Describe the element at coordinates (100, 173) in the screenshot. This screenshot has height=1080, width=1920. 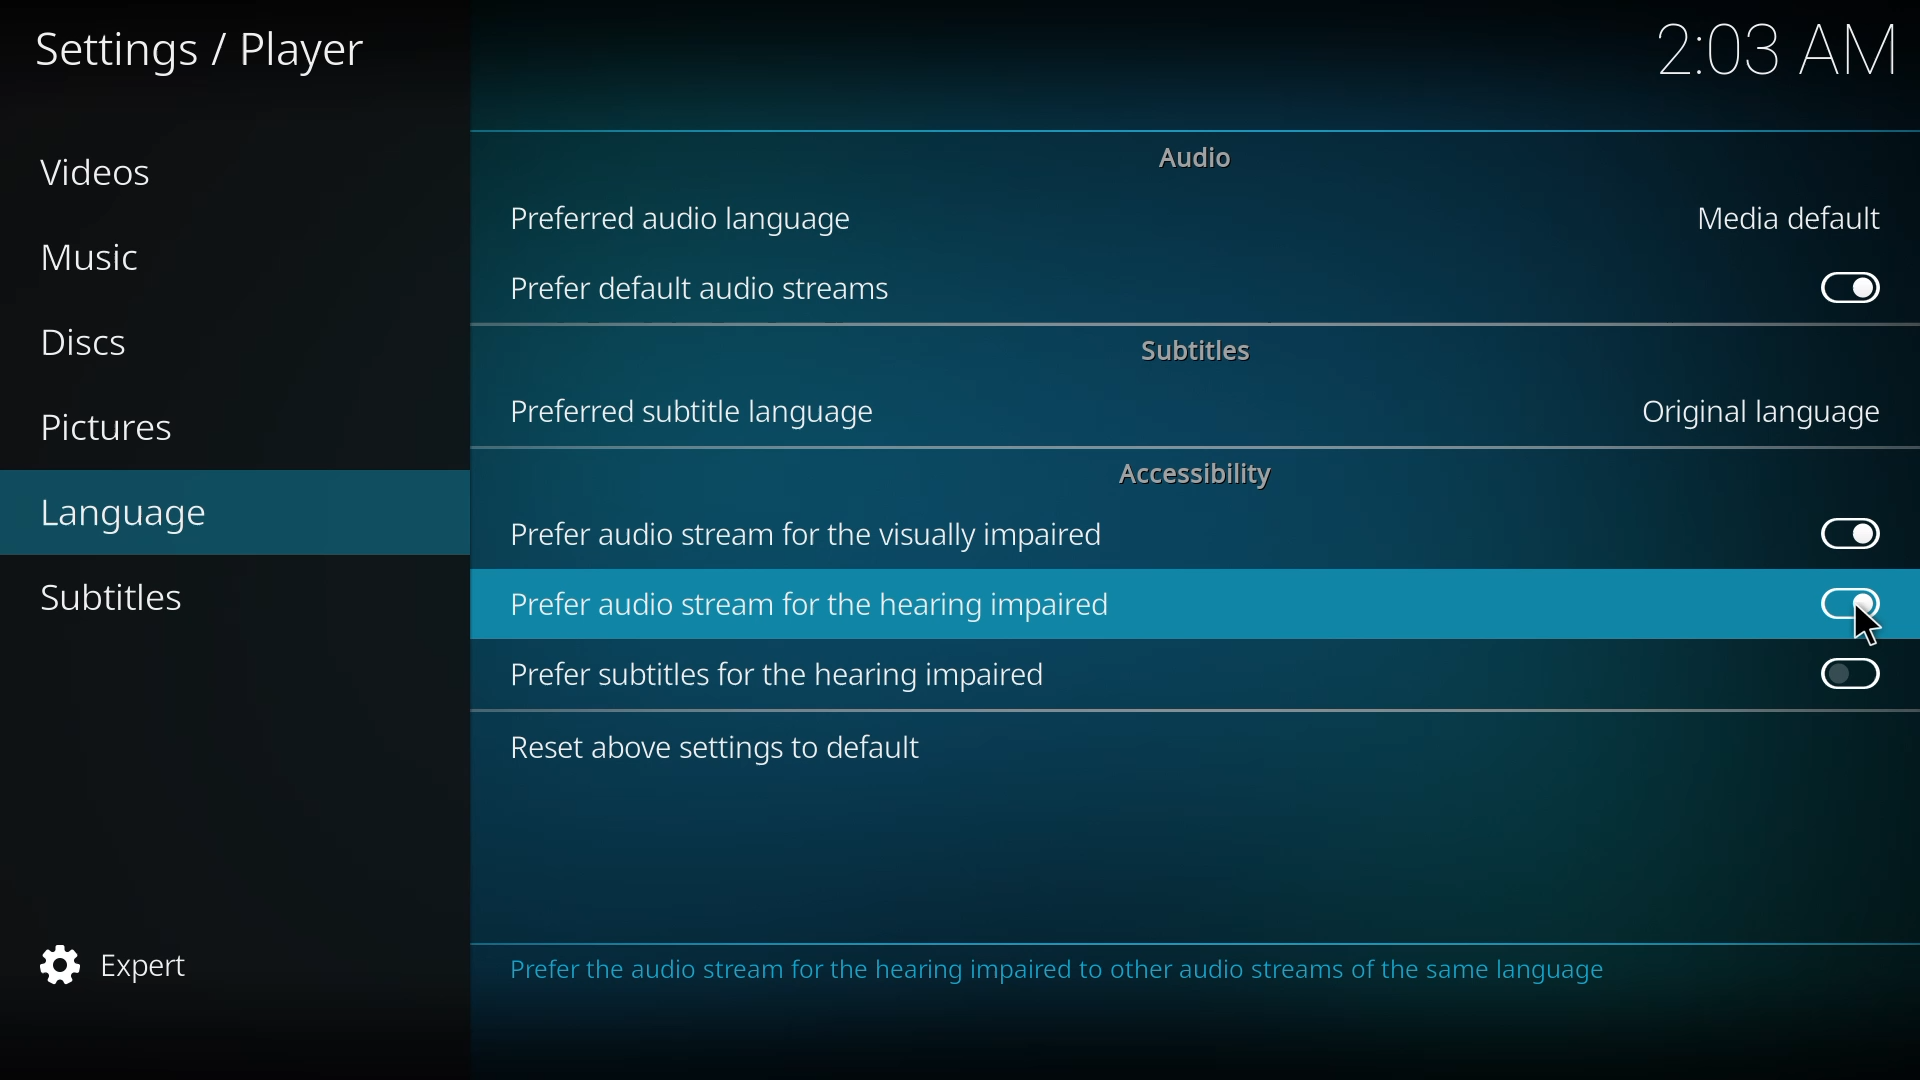
I see `videos` at that location.